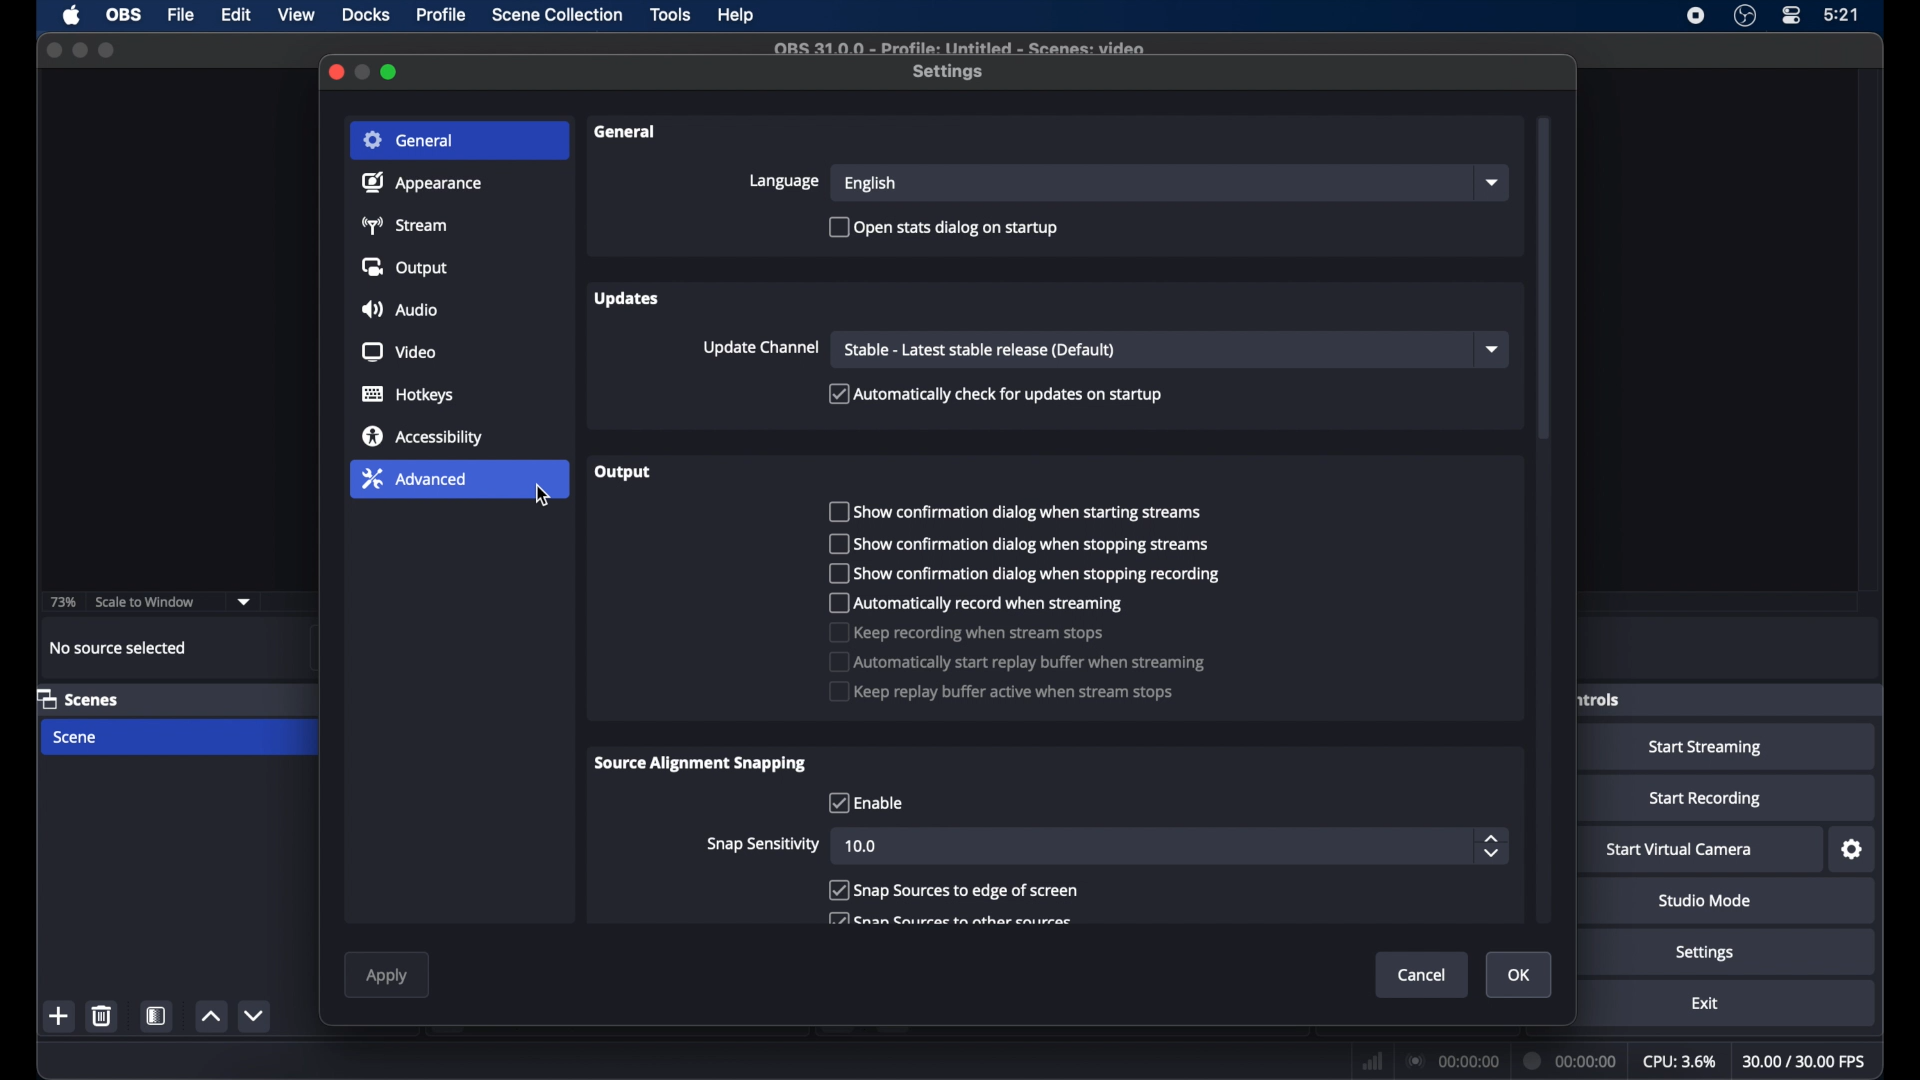 The width and height of the screenshot is (1920, 1080). Describe the element at coordinates (1027, 573) in the screenshot. I see `show confirmation dialog when stopping recordings` at that location.